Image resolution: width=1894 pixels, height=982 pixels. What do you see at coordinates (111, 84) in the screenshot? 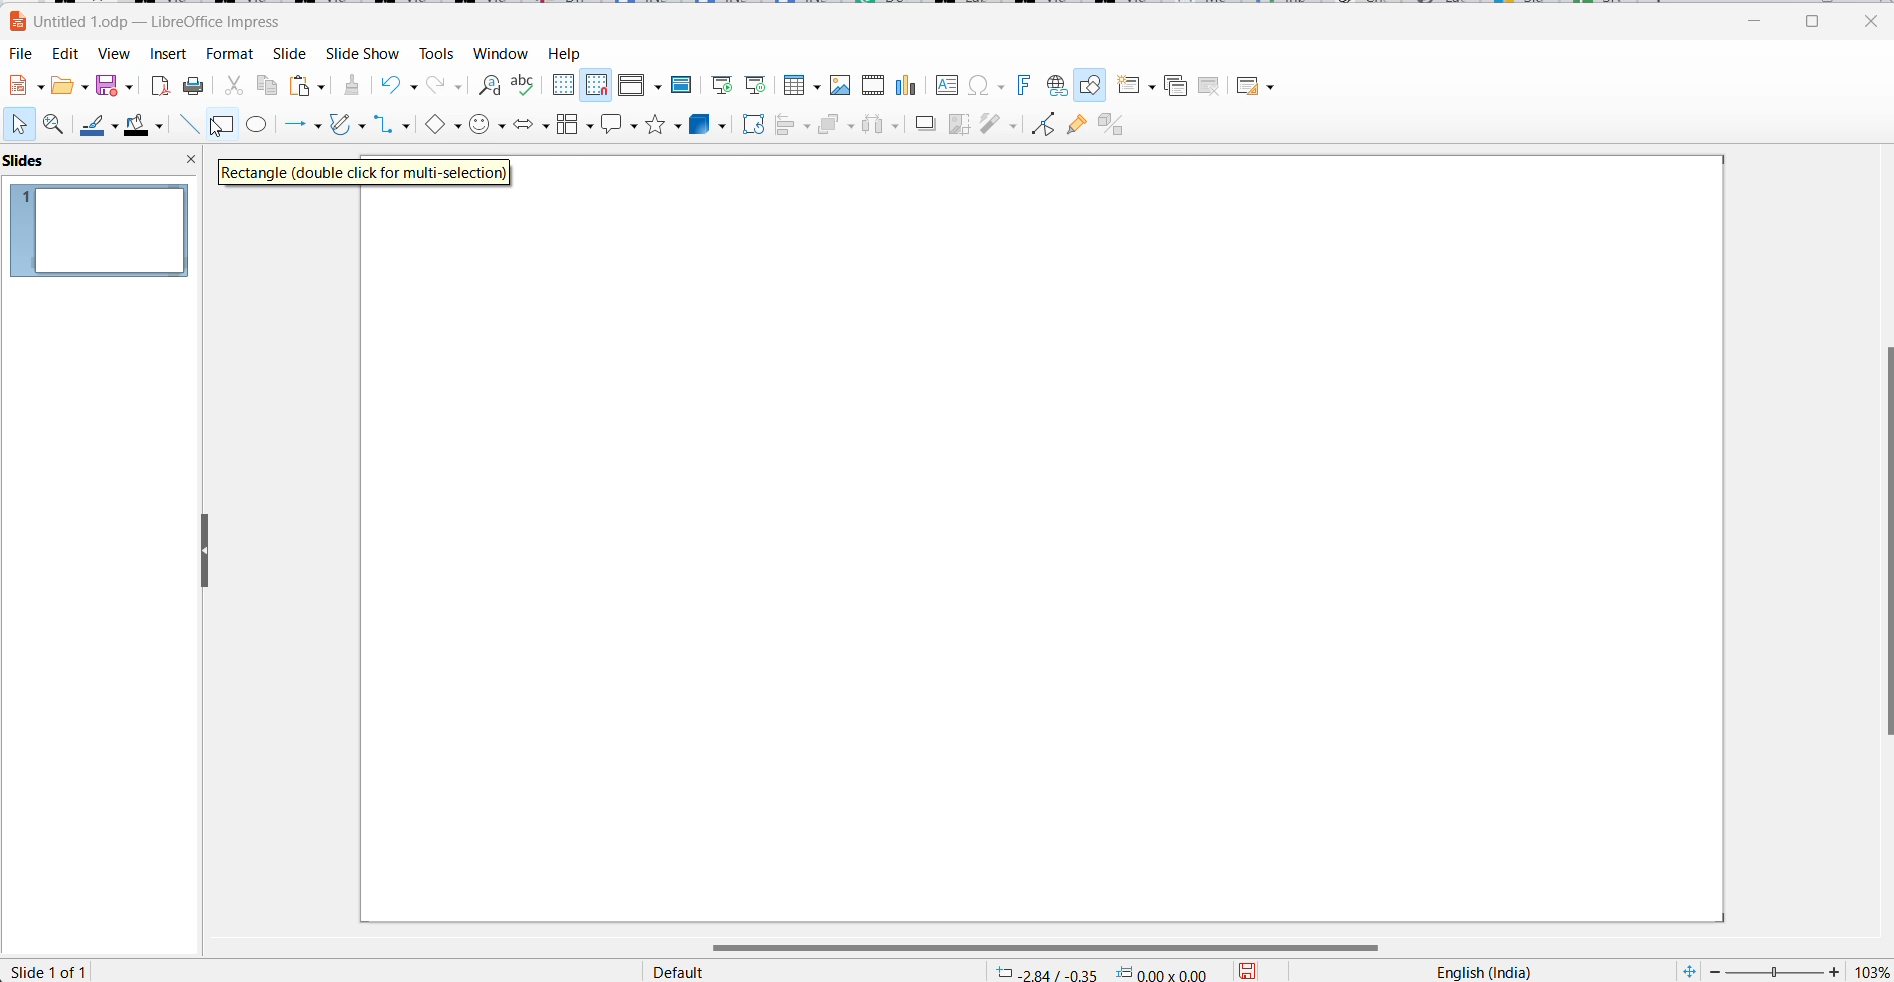
I see `save option` at bounding box center [111, 84].